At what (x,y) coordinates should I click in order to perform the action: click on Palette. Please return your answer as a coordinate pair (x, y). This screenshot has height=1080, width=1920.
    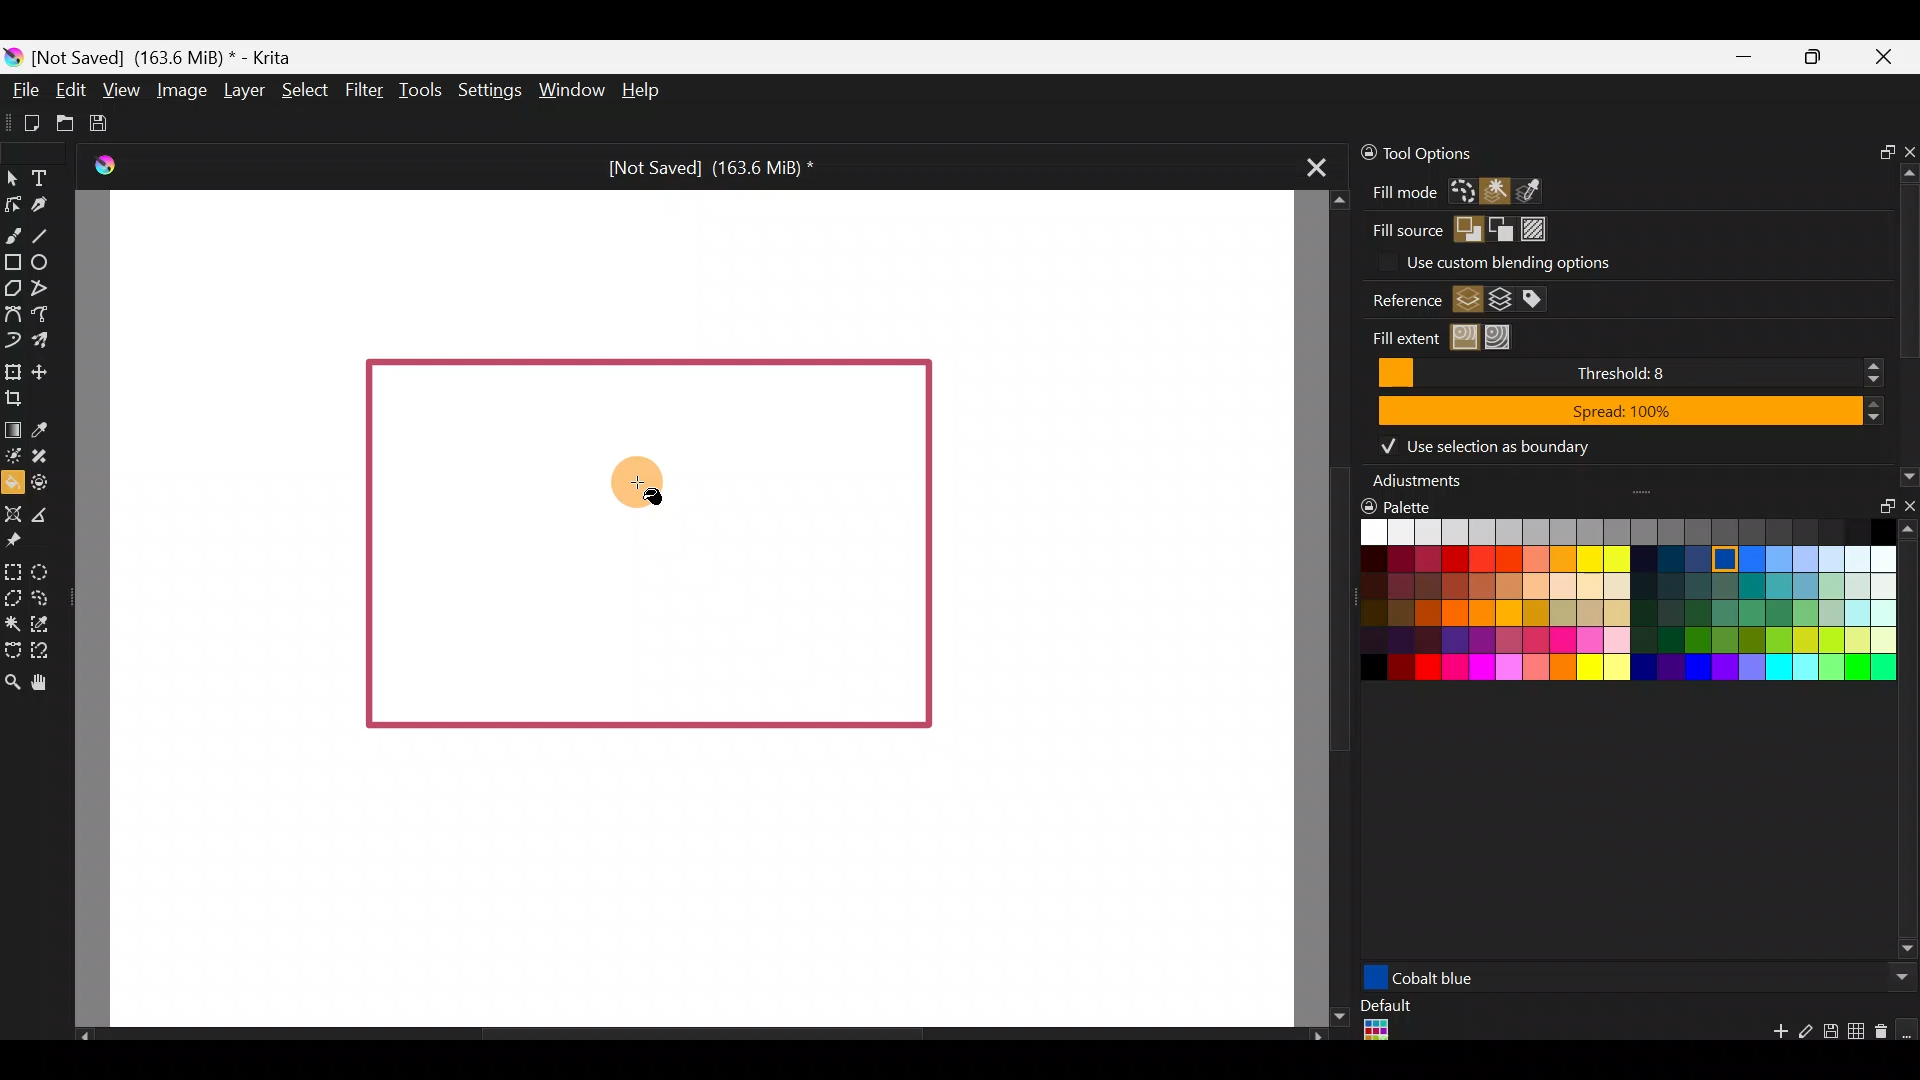
    Looking at the image, I should click on (1408, 503).